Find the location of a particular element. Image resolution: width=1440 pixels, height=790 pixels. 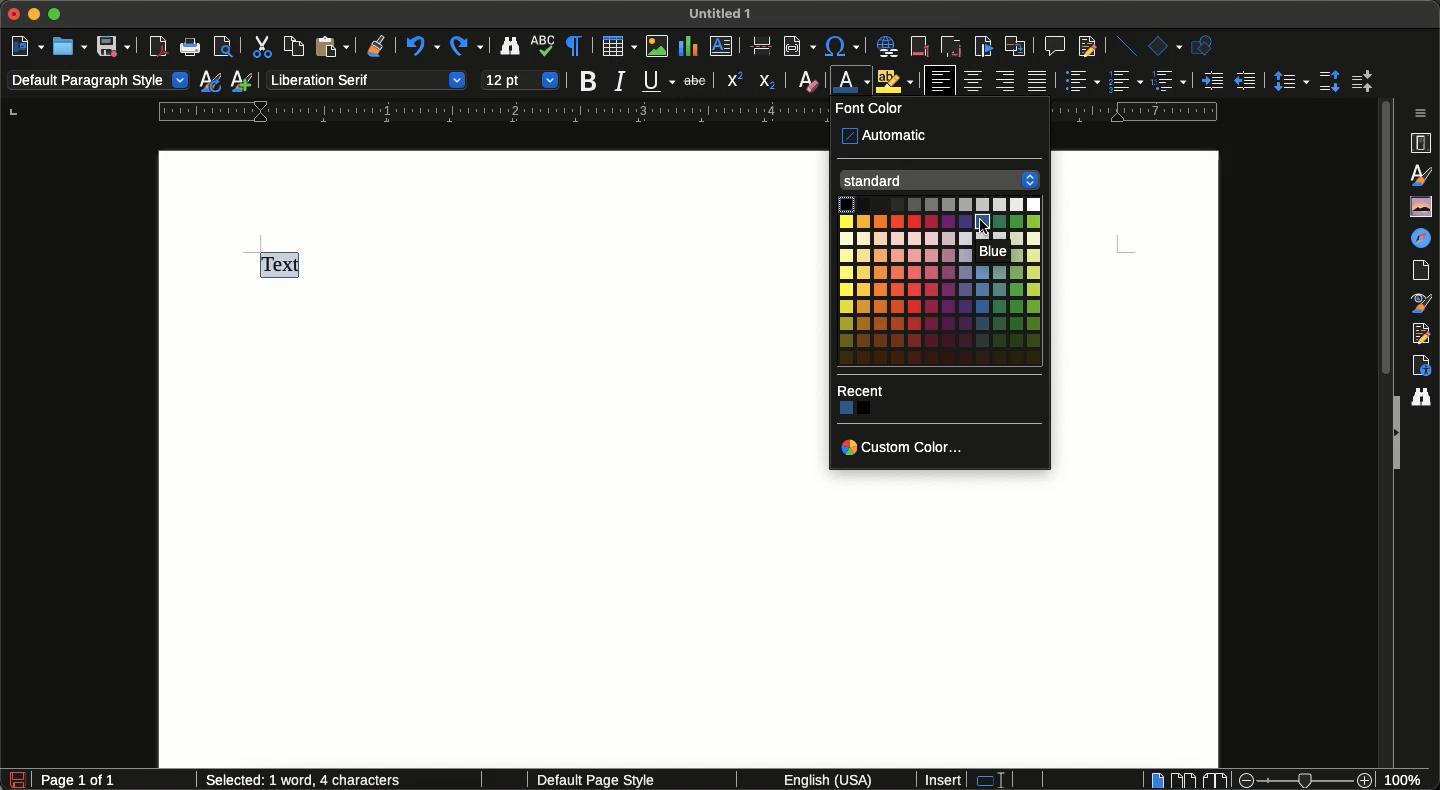

Increase paragraph spacing is located at coordinates (1329, 80).